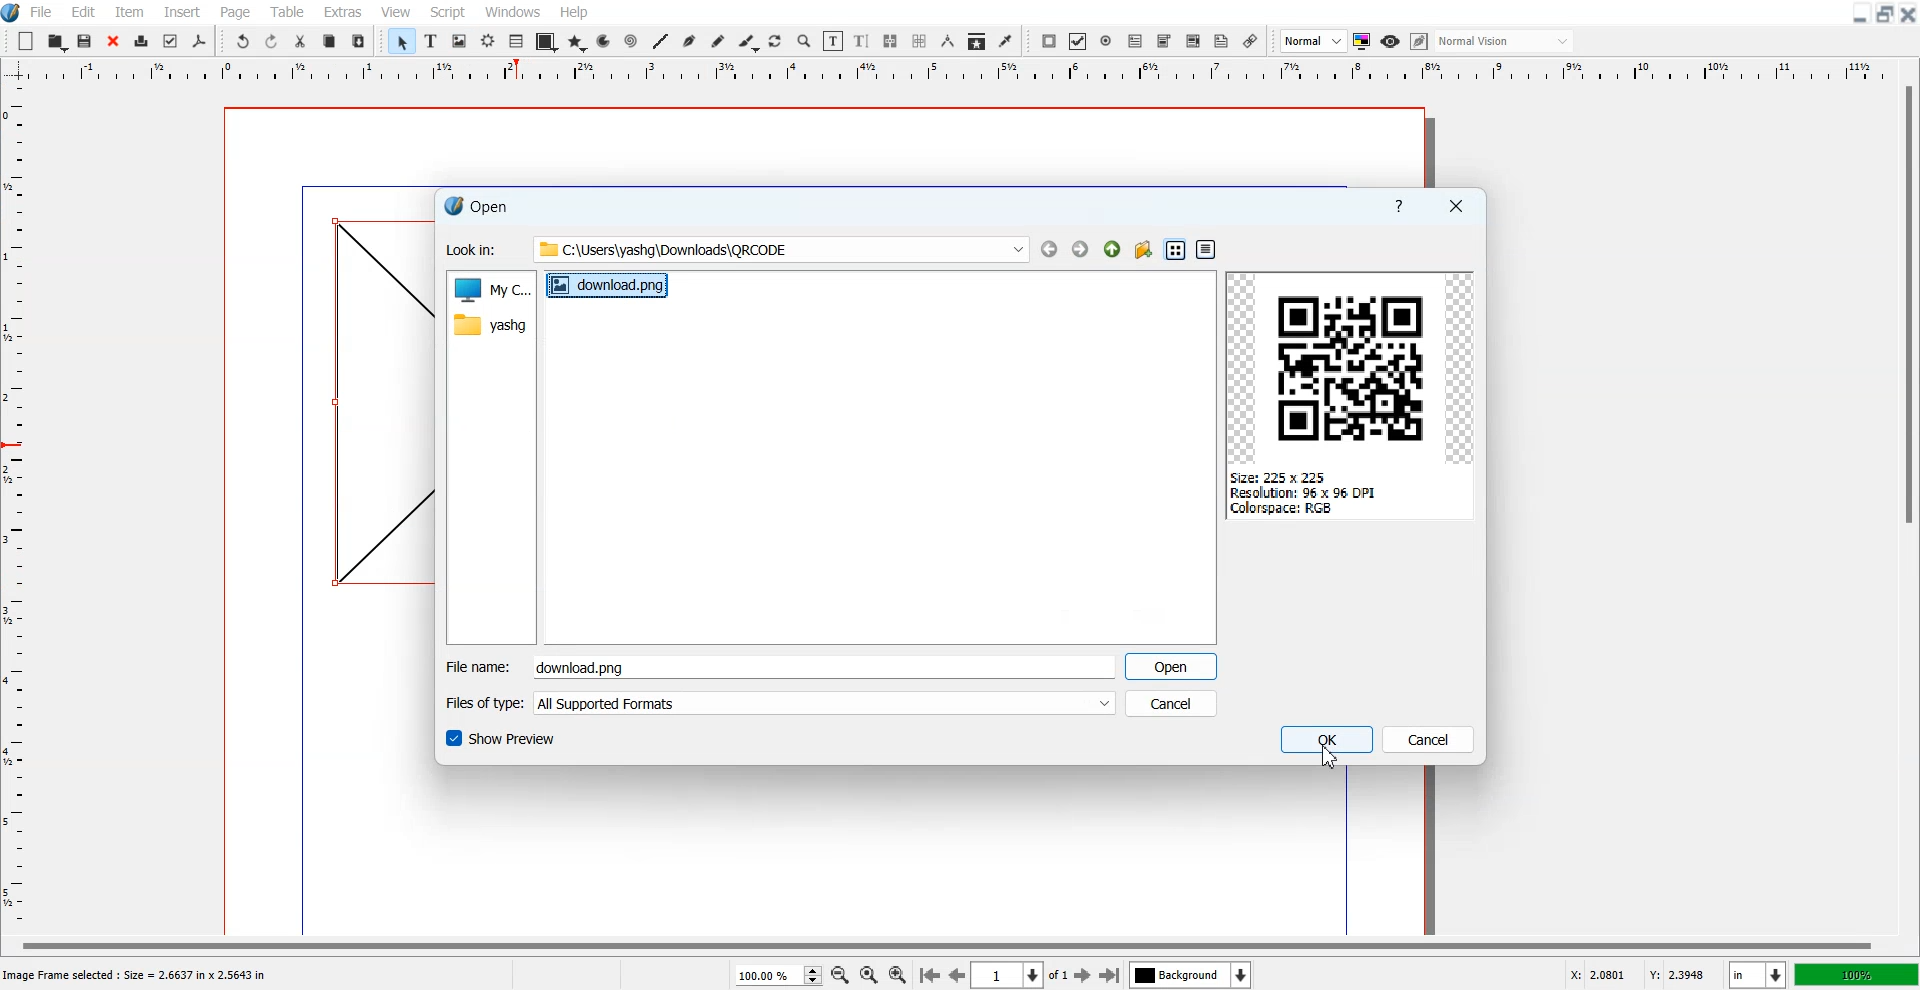  Describe the element at coordinates (27, 40) in the screenshot. I see `Add` at that location.